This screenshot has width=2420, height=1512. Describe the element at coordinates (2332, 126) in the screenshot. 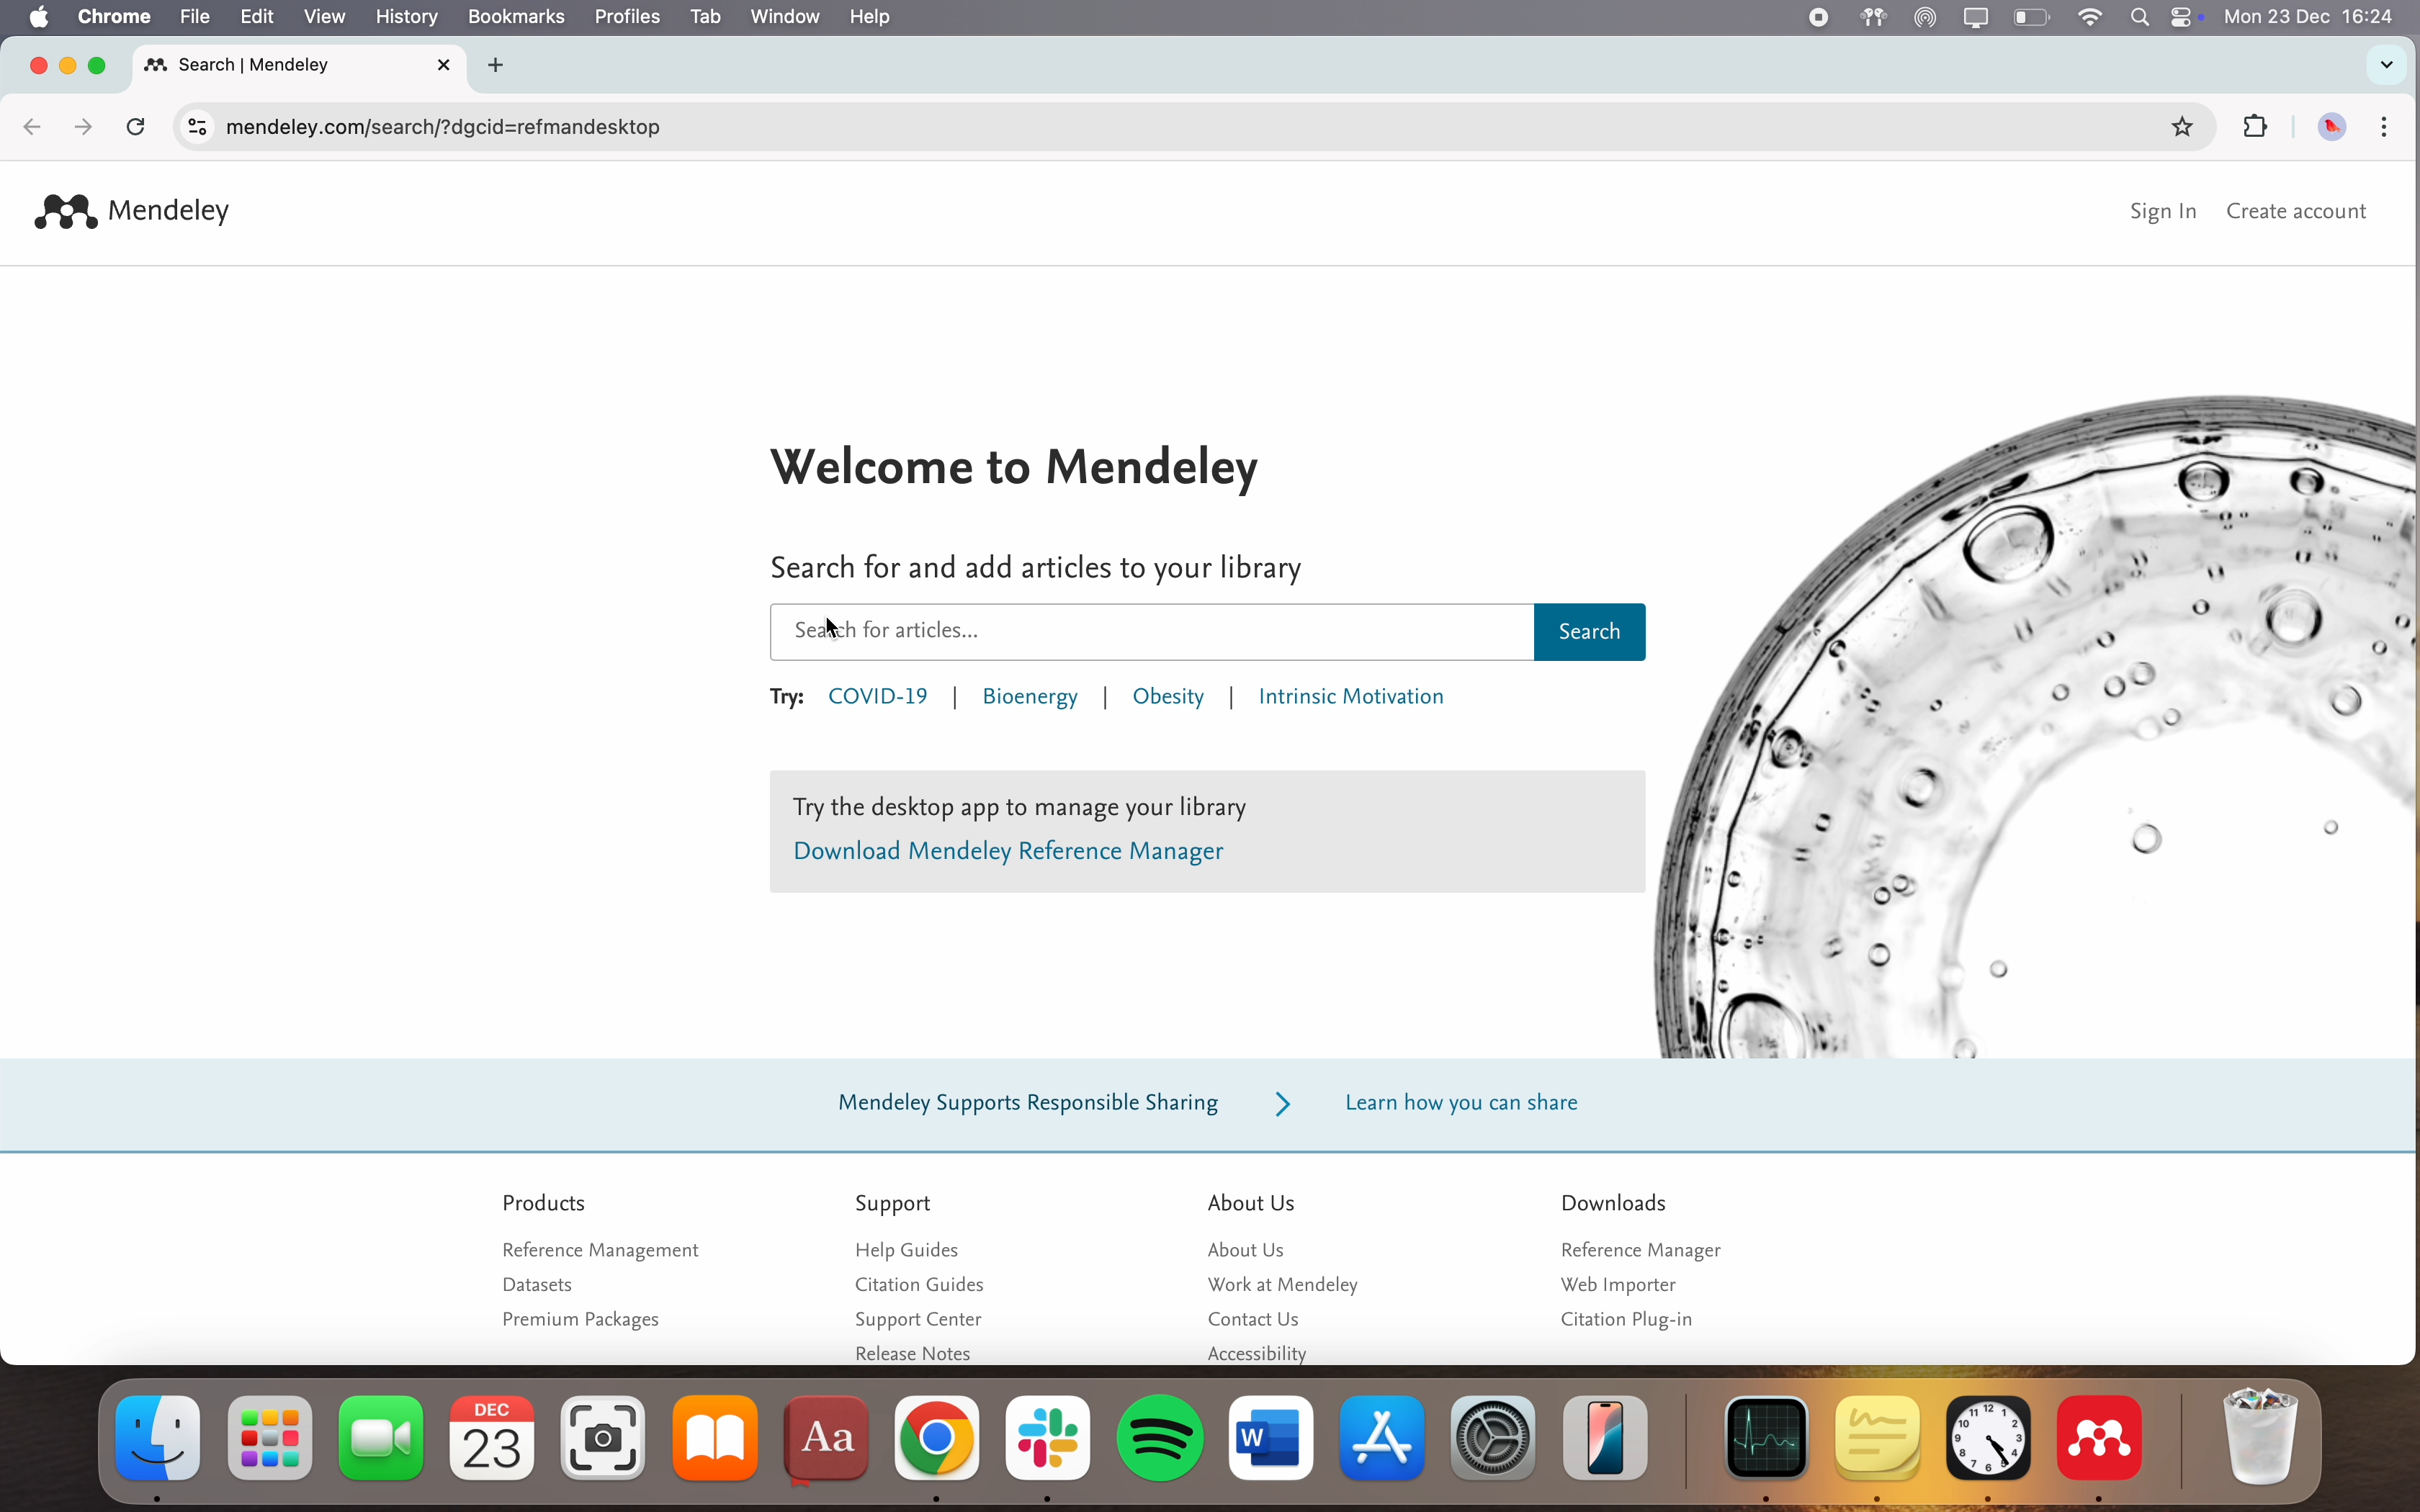

I see `profile picture` at that location.